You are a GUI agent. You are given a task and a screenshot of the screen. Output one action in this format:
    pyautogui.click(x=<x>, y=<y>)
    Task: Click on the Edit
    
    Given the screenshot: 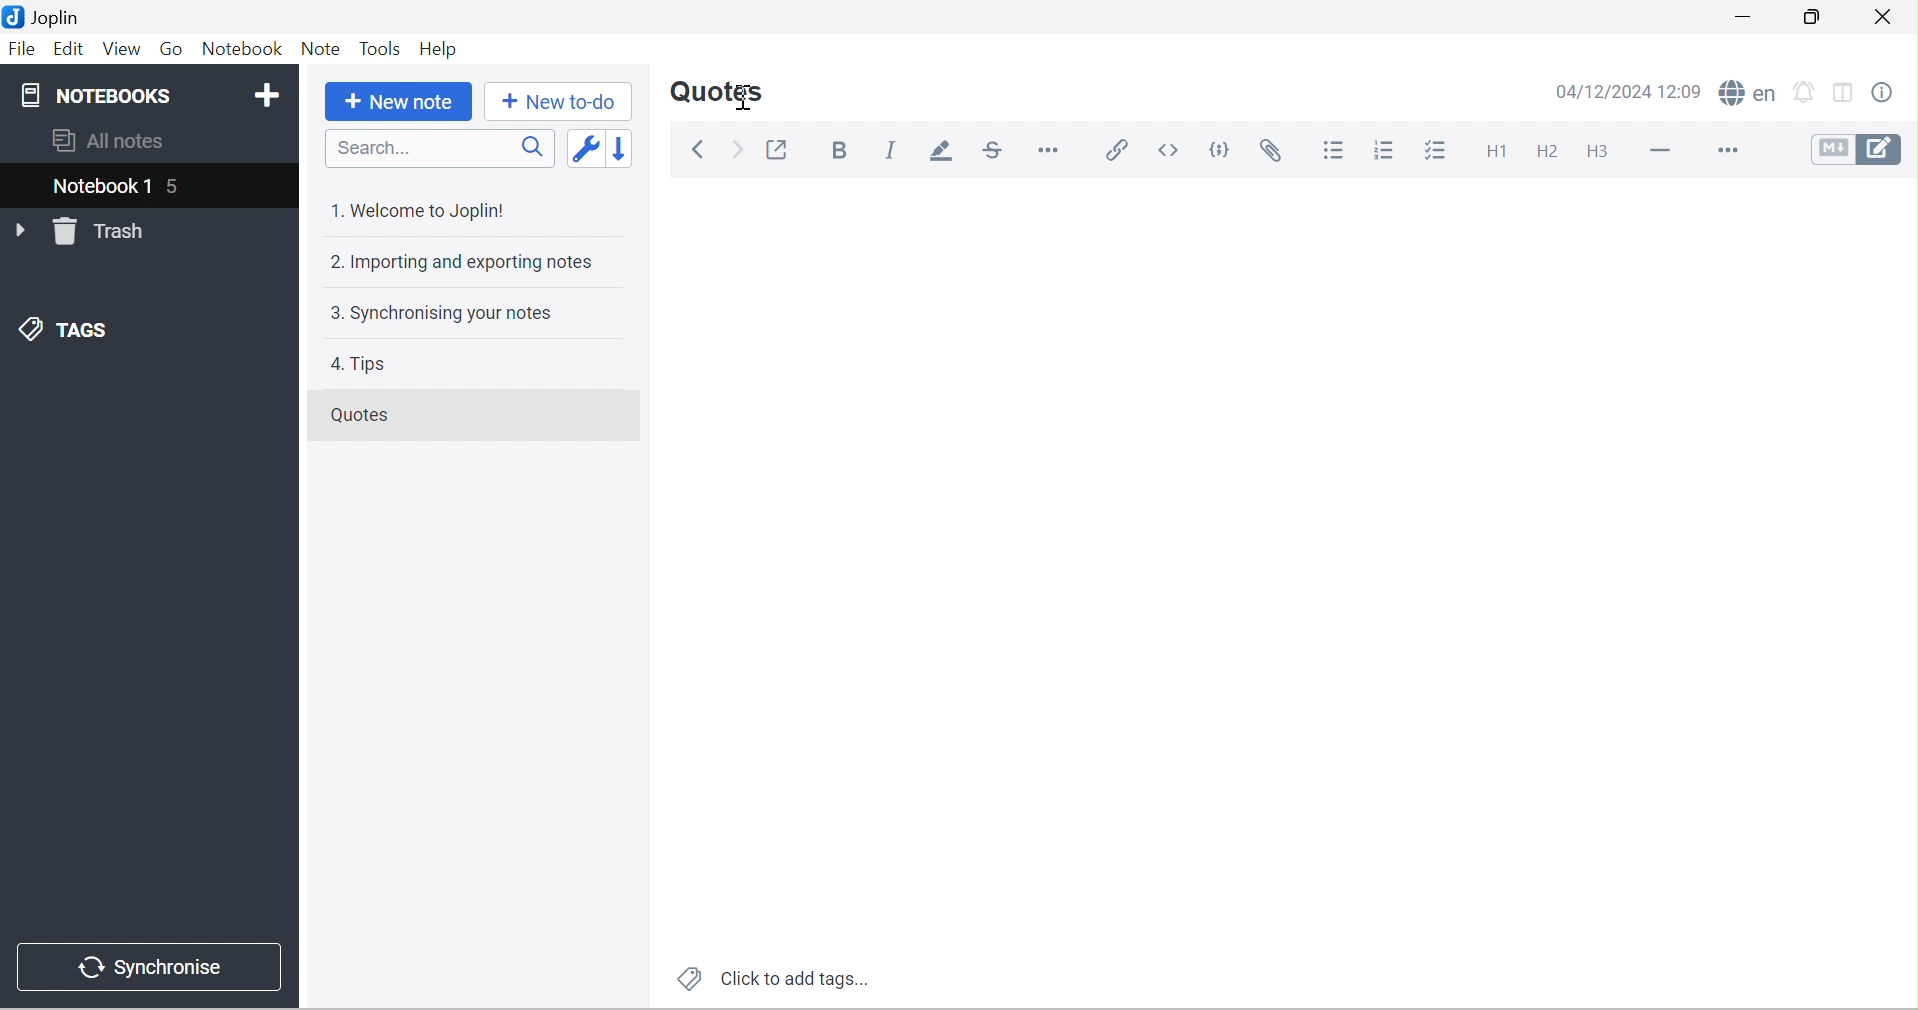 What is the action you would take?
    pyautogui.click(x=69, y=51)
    